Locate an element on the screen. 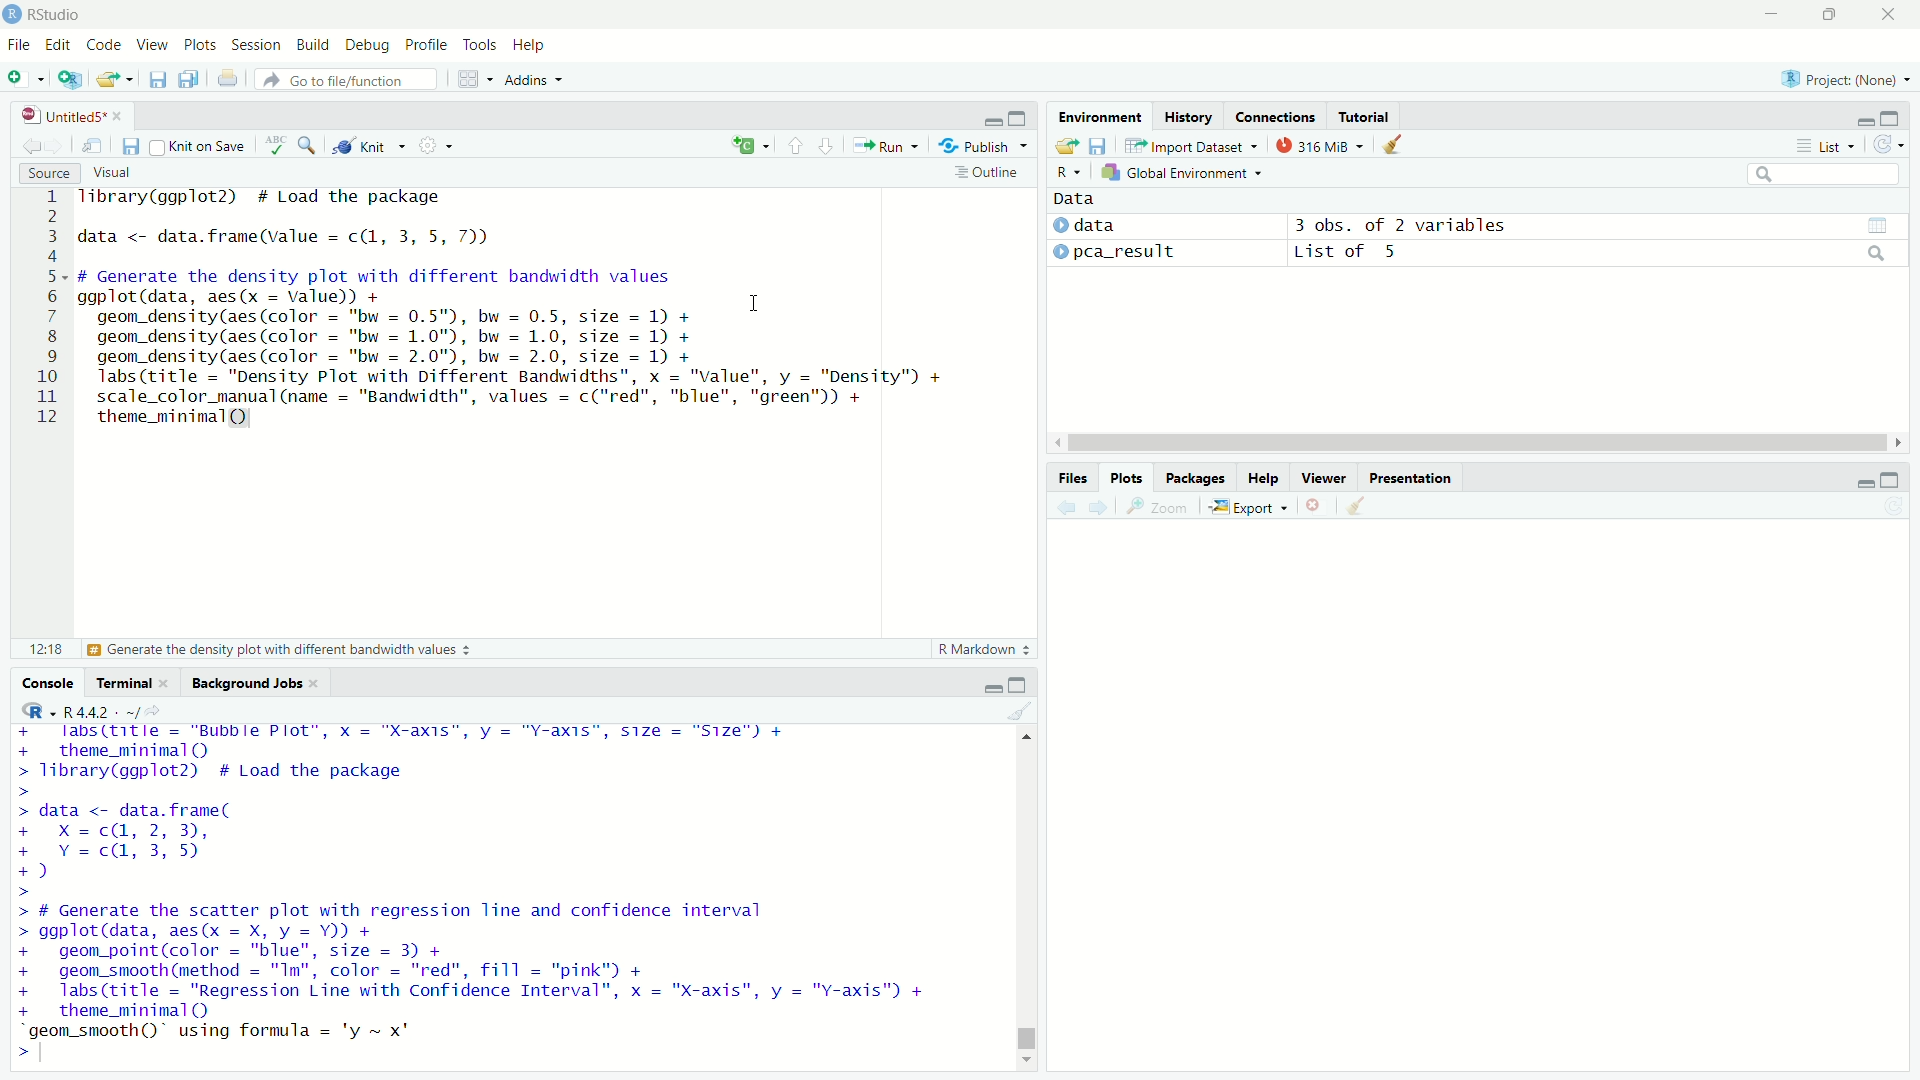  minimize is located at coordinates (991, 688).